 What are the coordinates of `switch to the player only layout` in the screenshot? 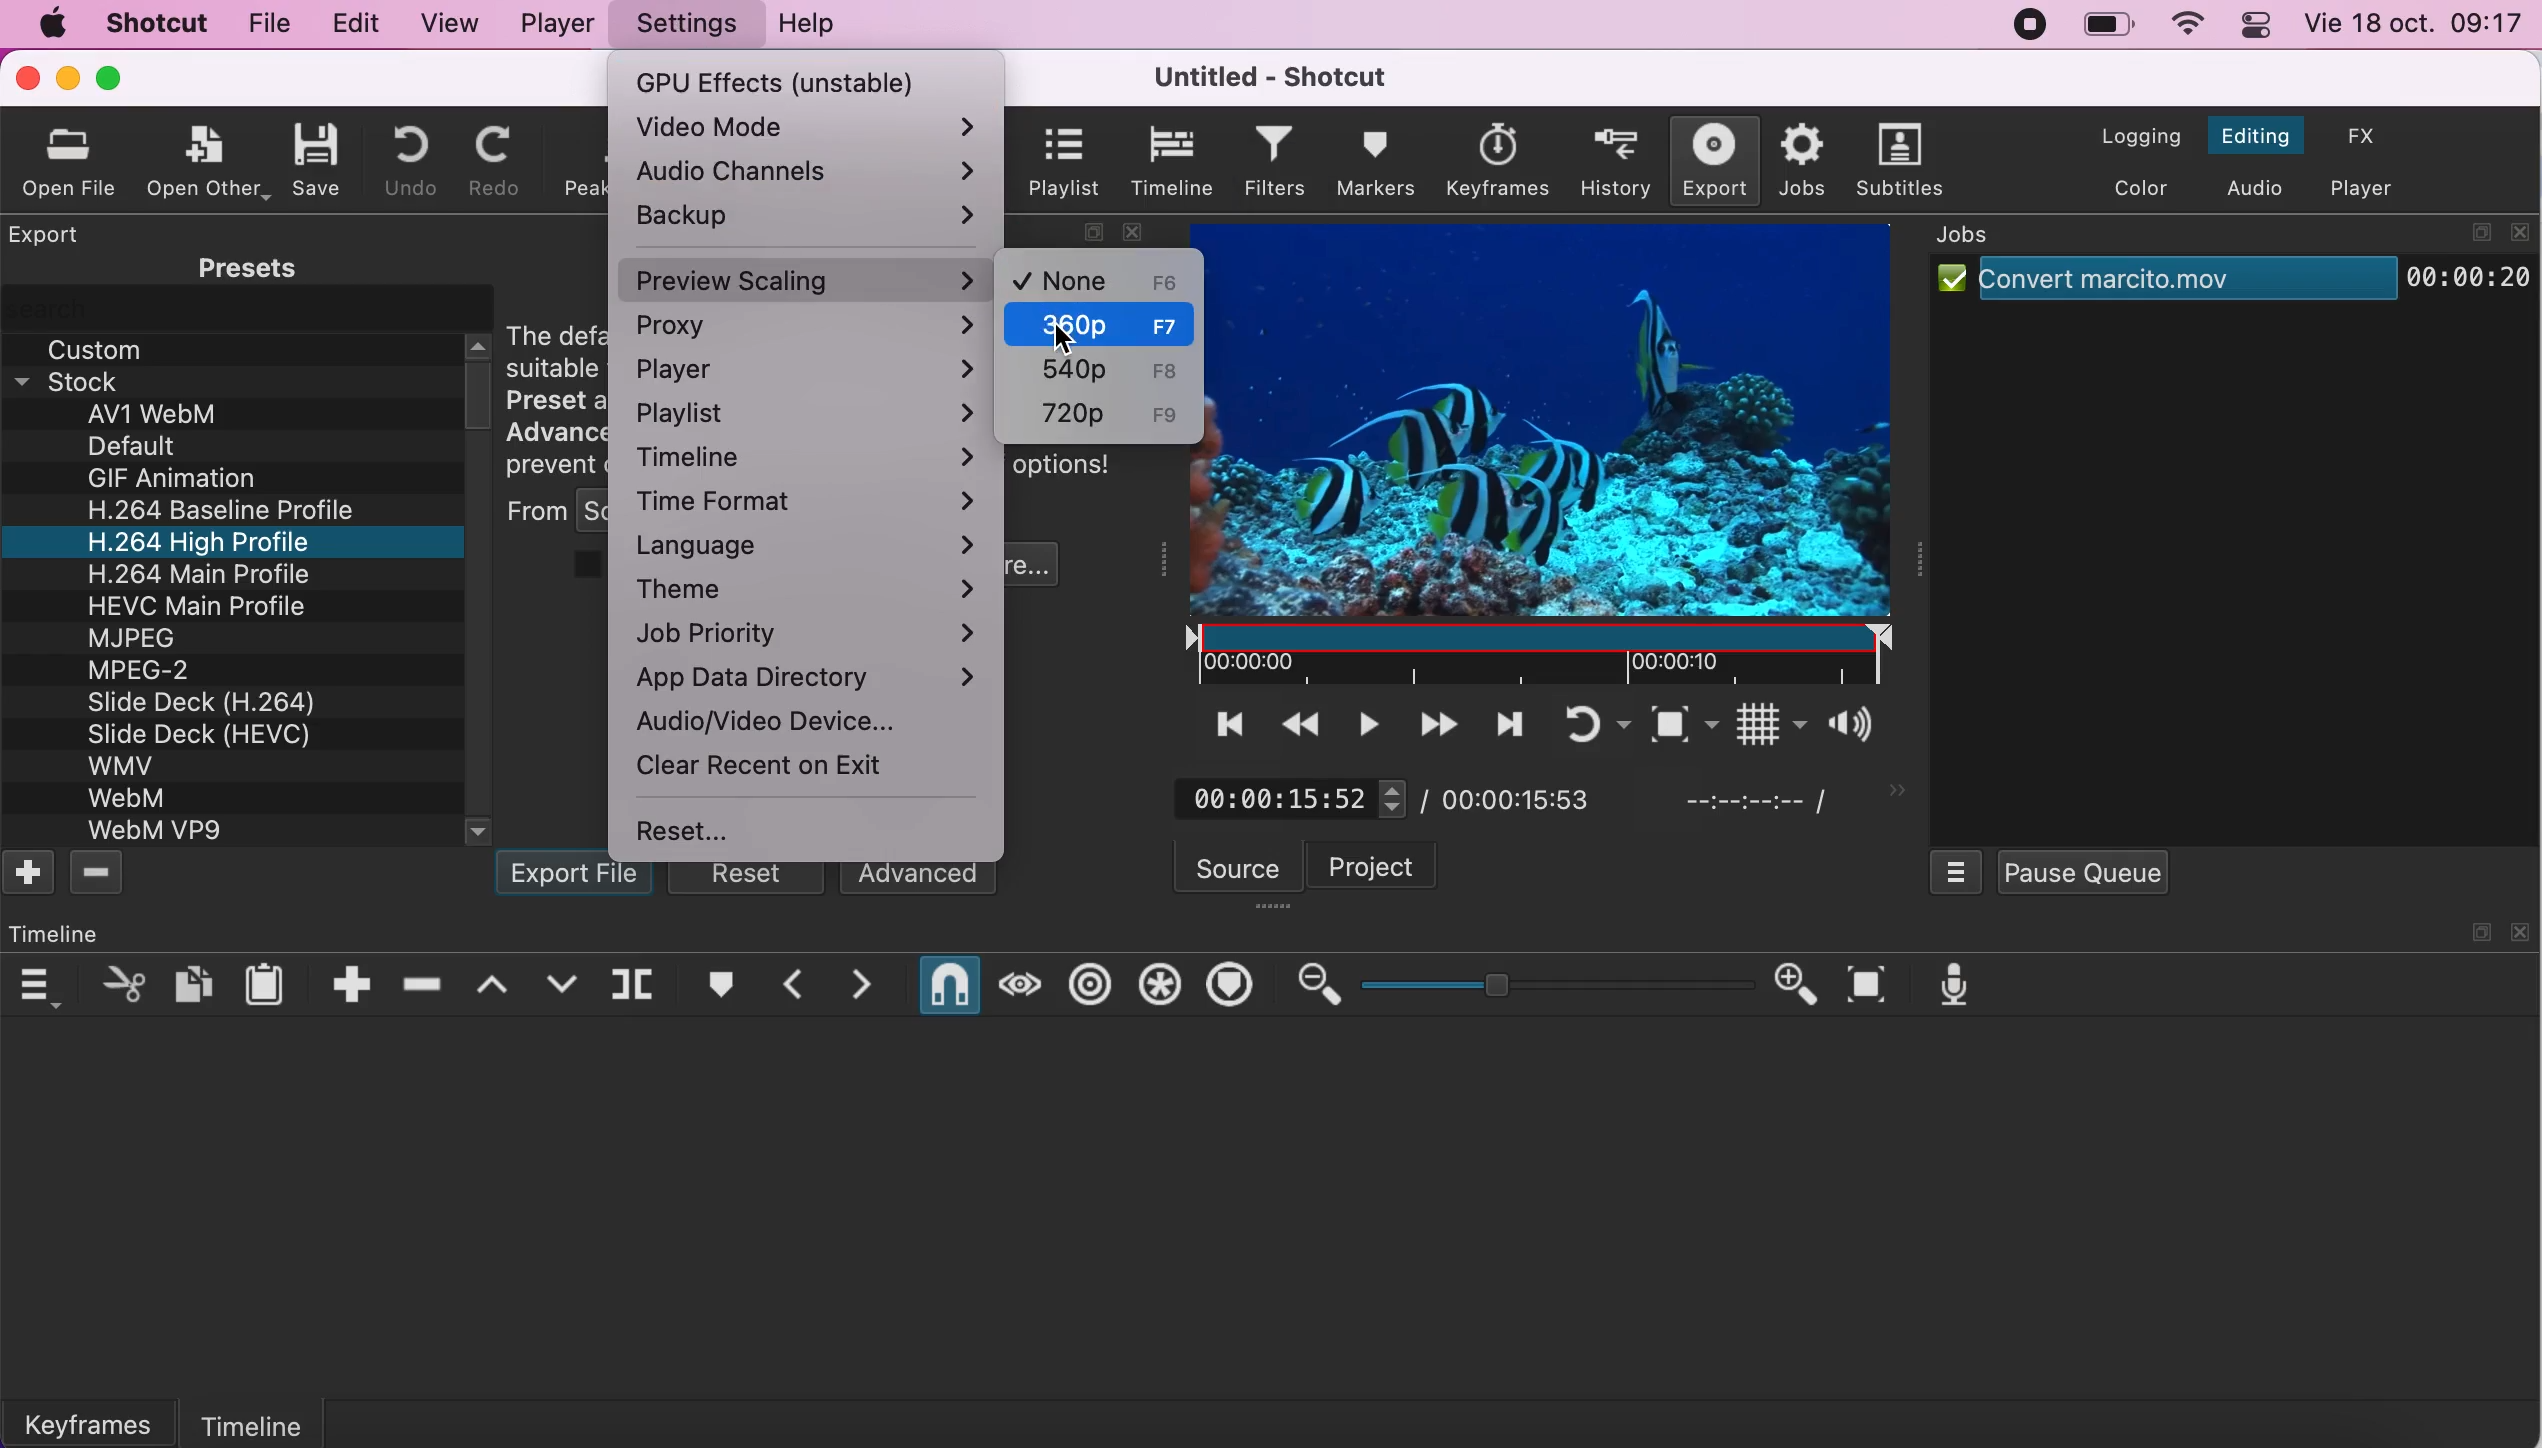 It's located at (2364, 190).